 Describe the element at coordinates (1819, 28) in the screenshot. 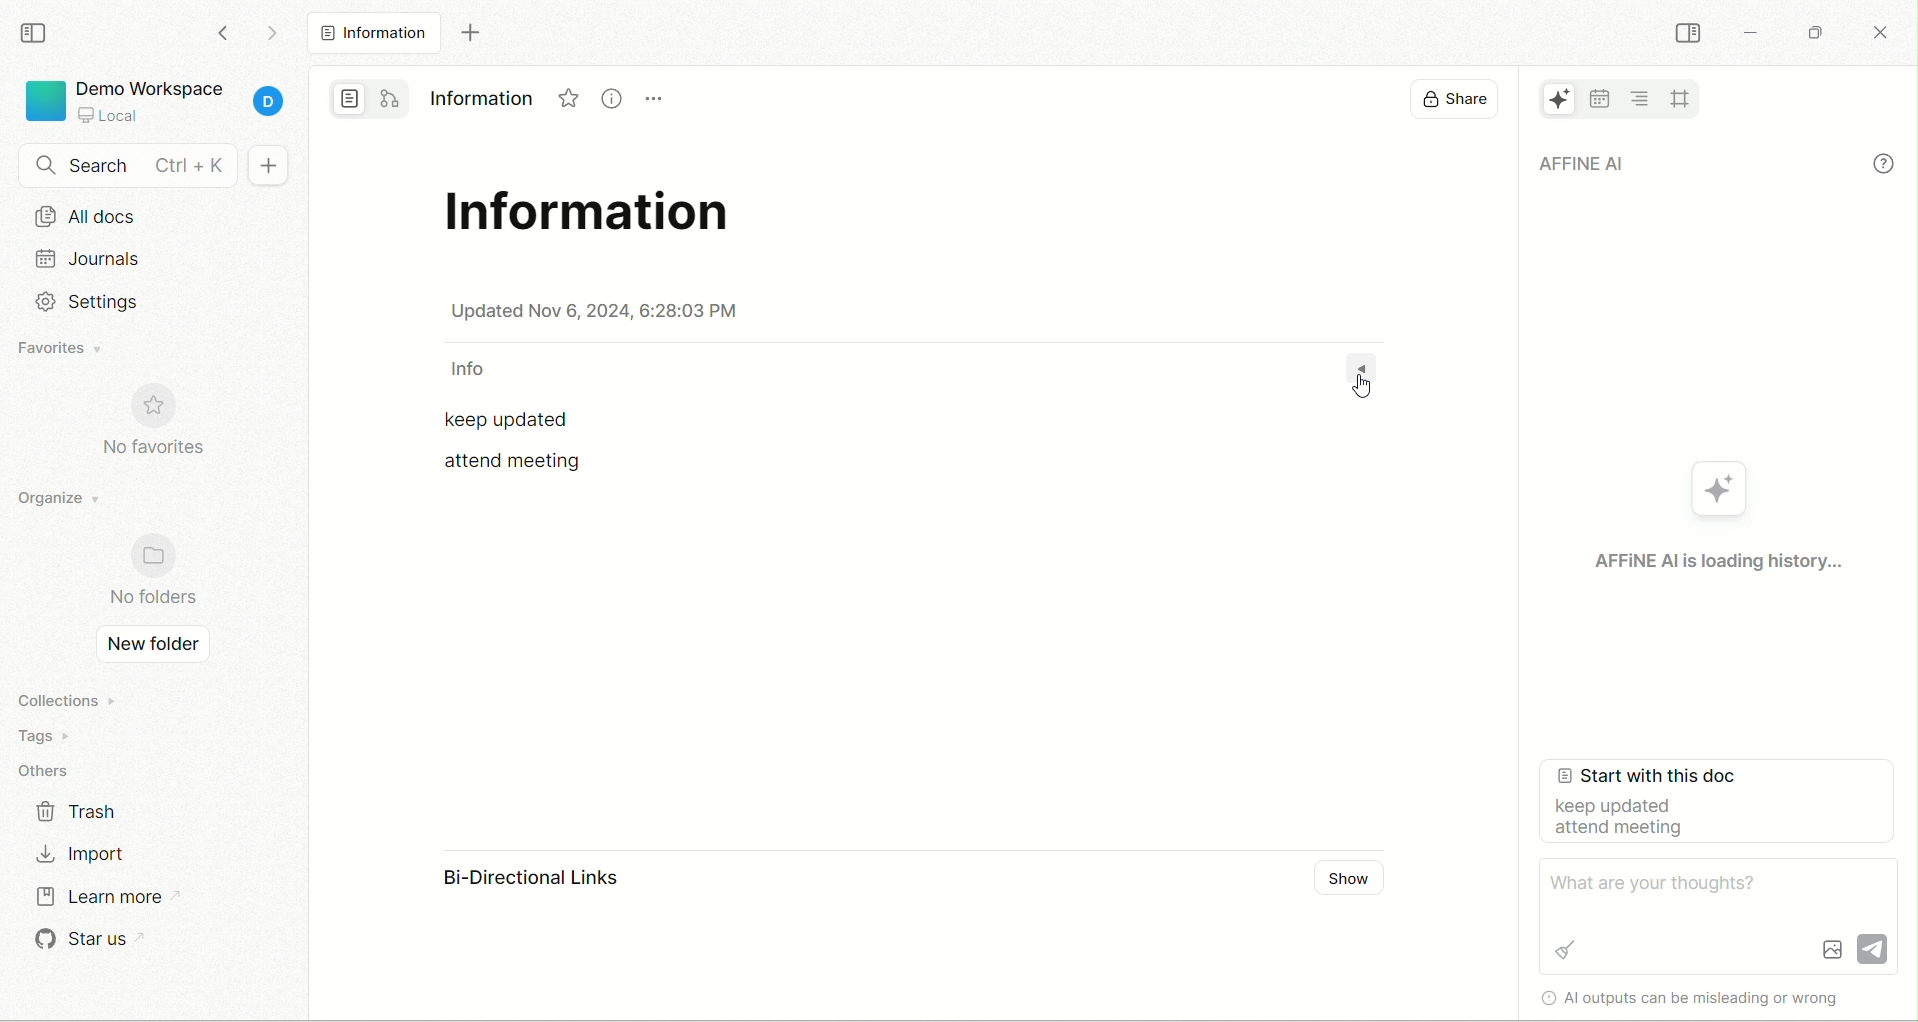

I see `maximize` at that location.